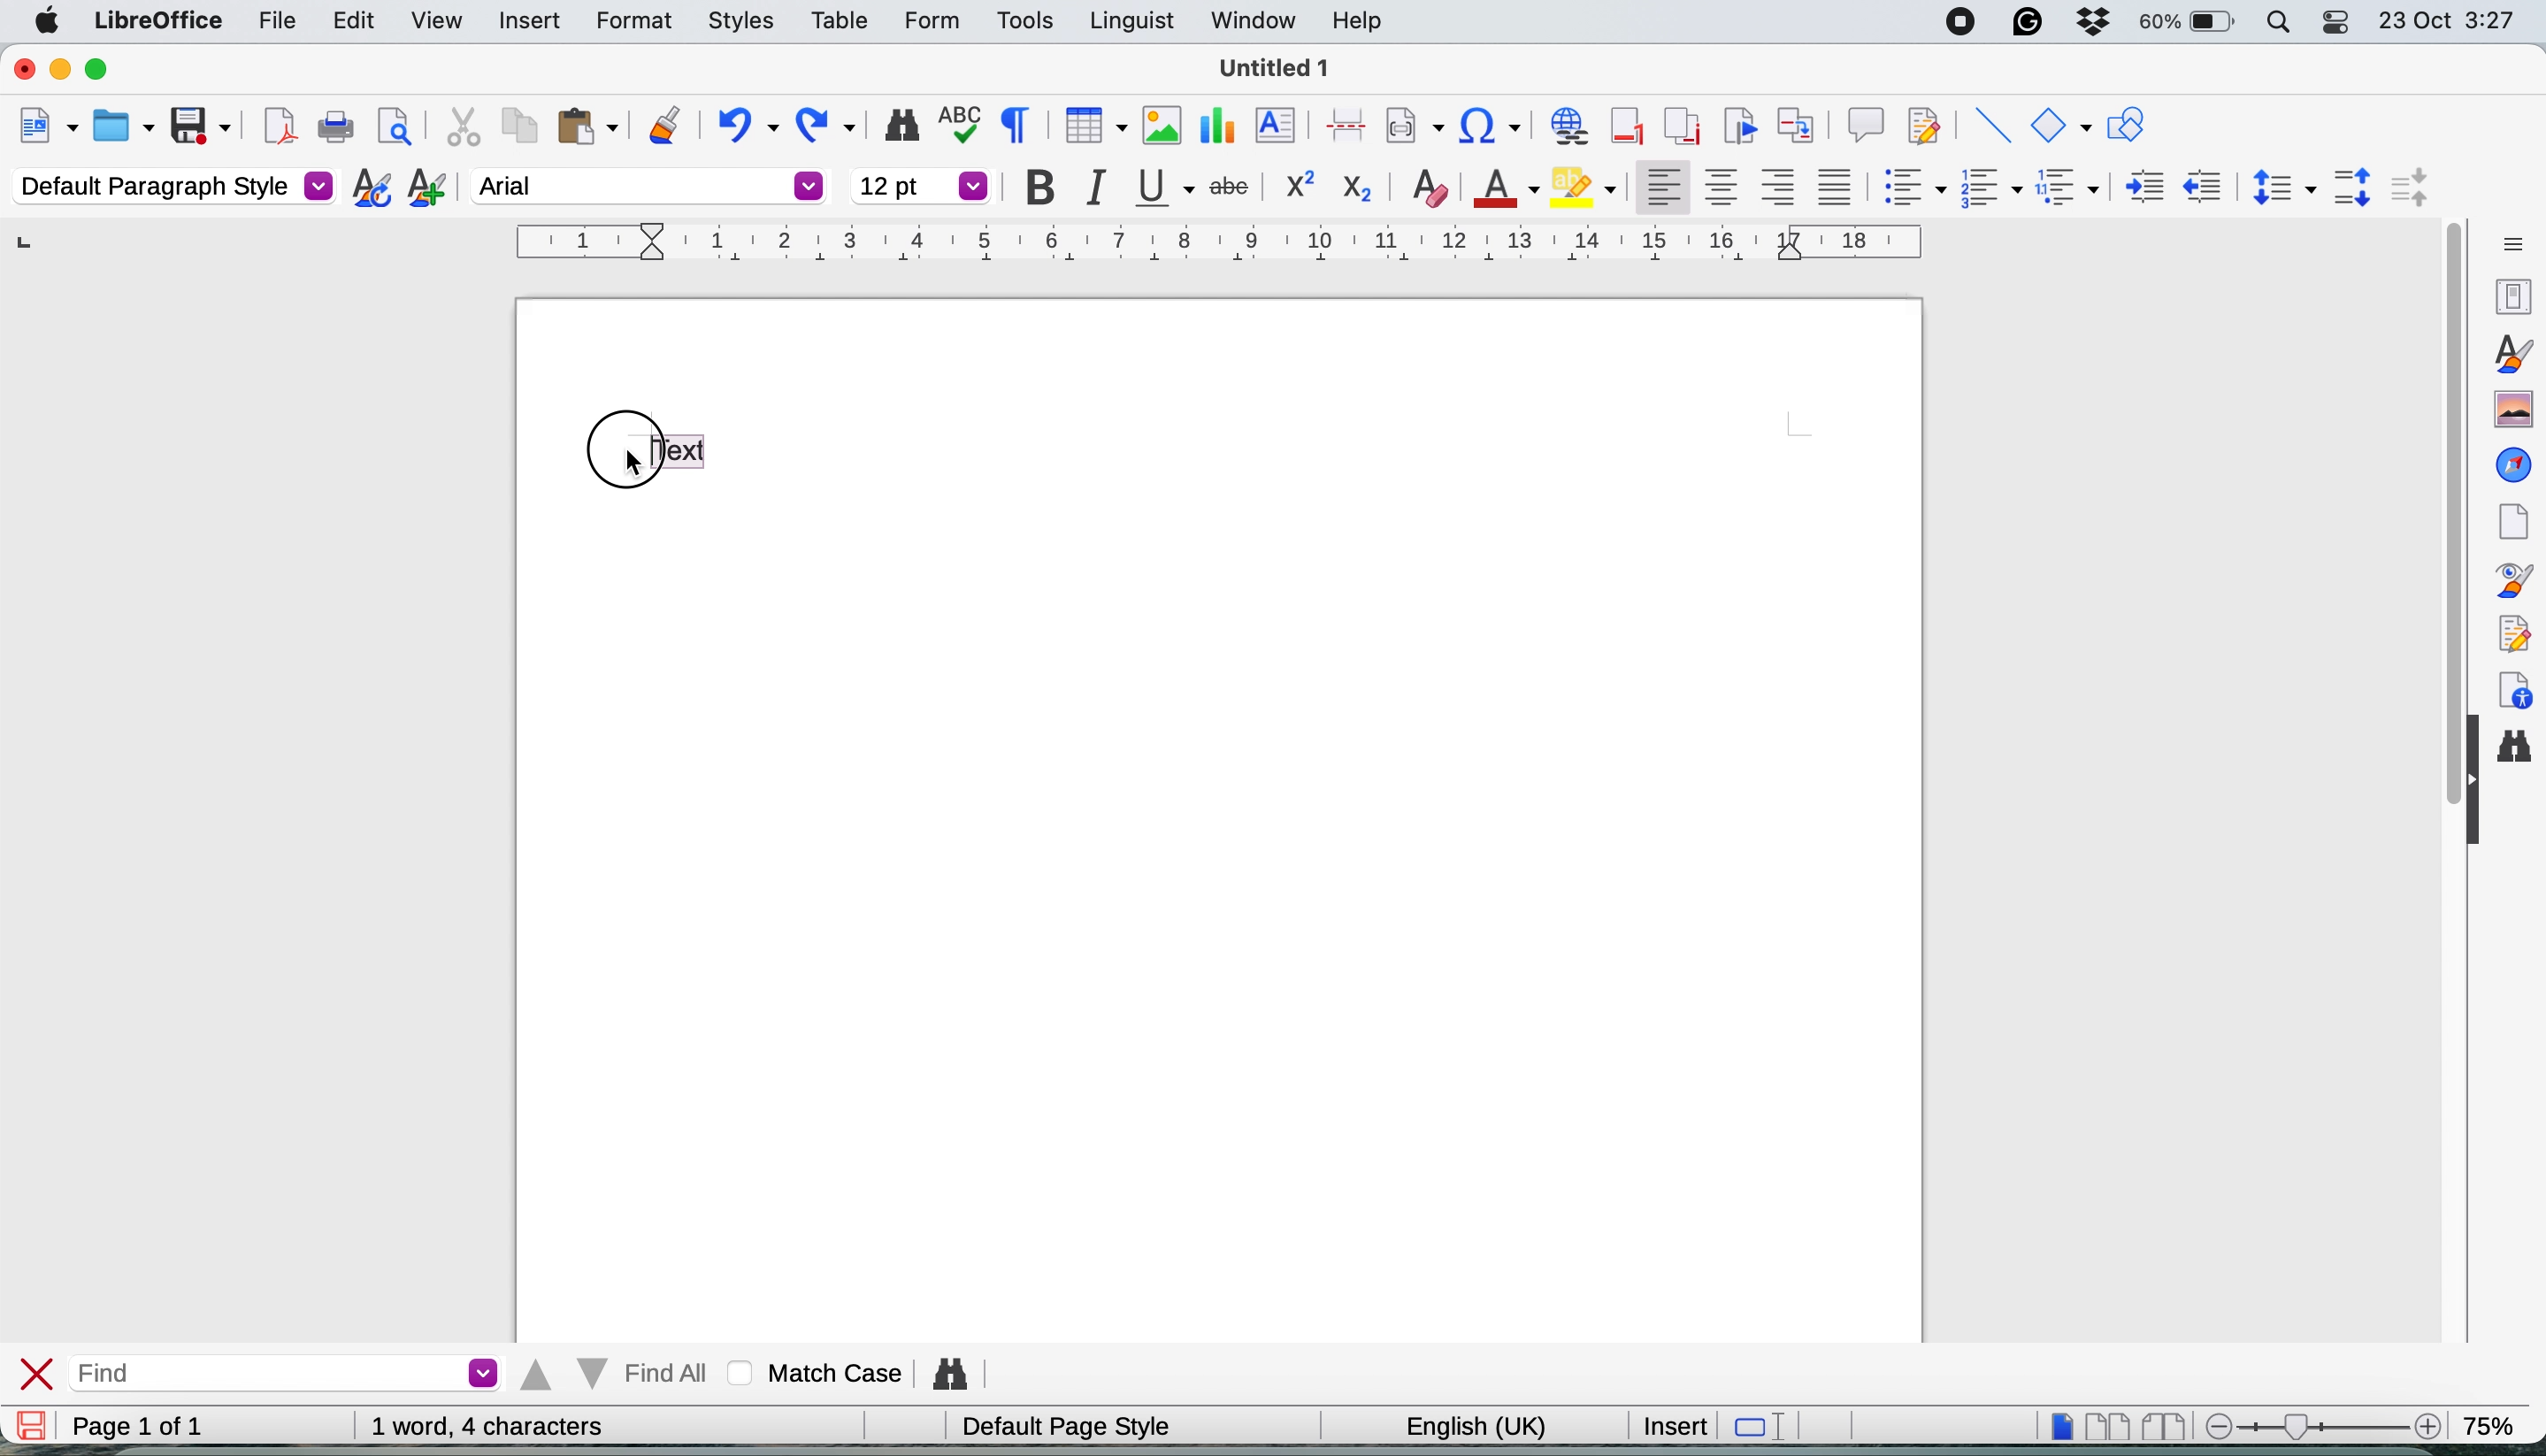 The width and height of the screenshot is (2546, 1456). I want to click on minimise, so click(57, 69).